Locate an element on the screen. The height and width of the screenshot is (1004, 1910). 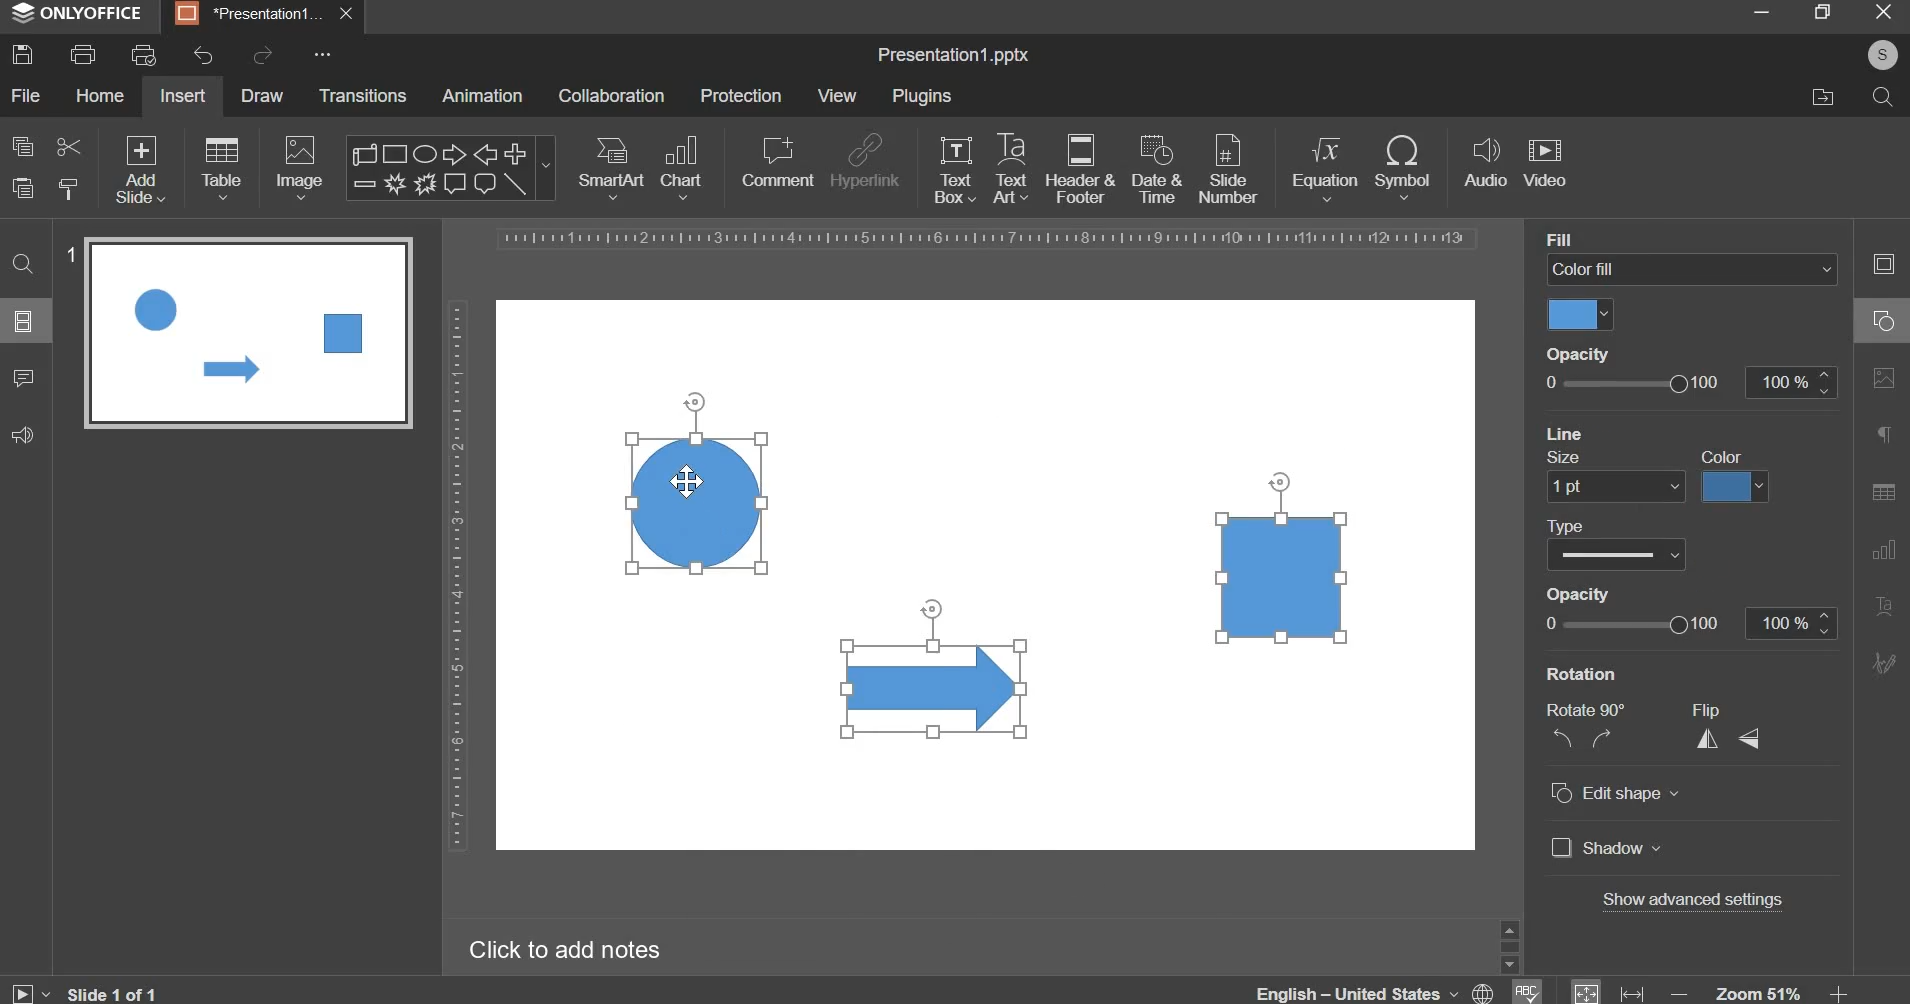
fit to screen is located at coordinates (1587, 990).